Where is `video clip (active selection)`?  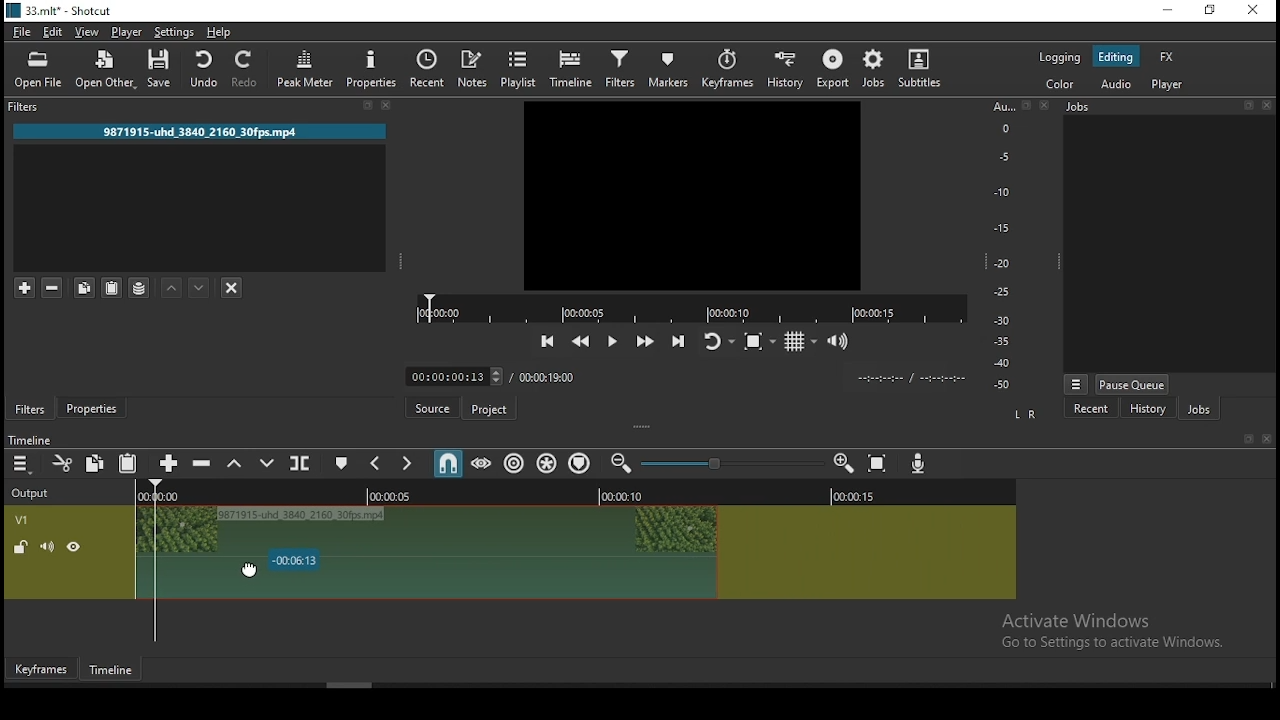
video clip (active selection) is located at coordinates (428, 542).